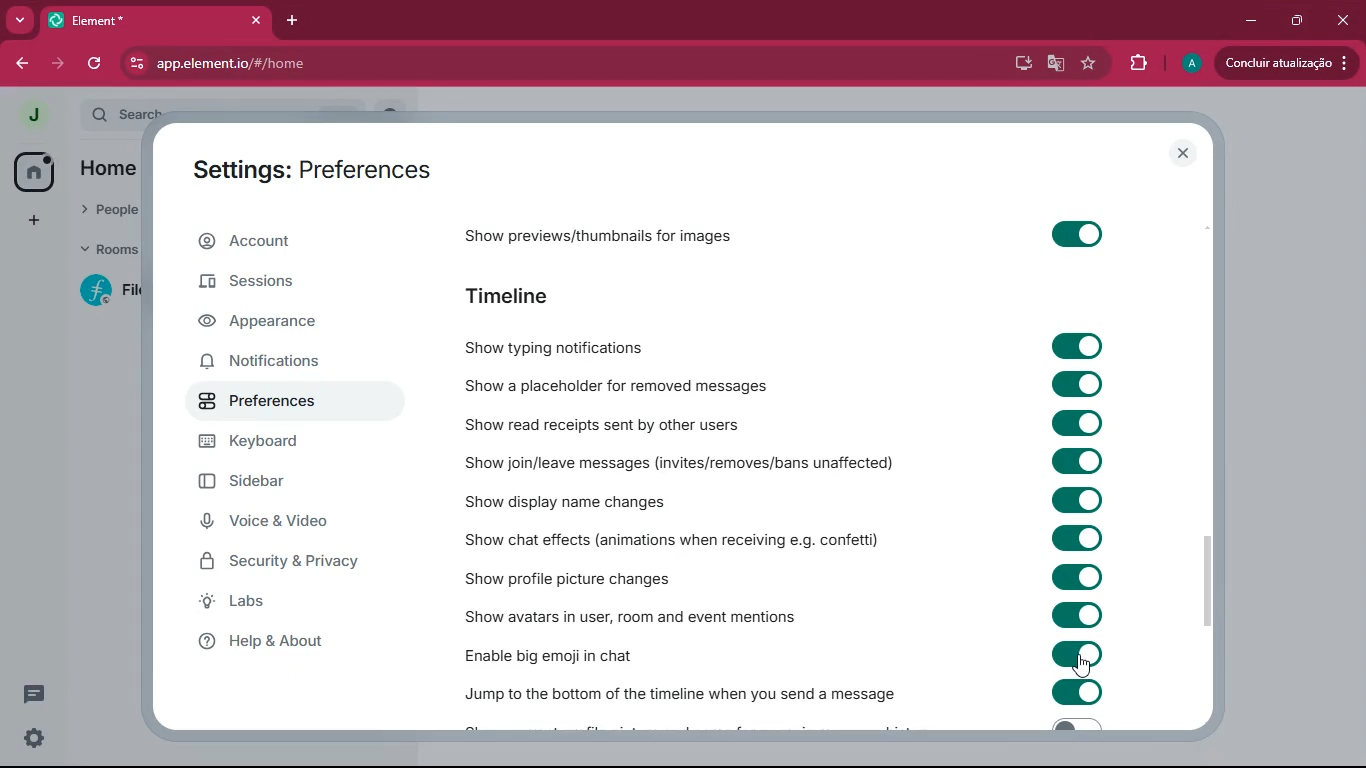 Image resolution: width=1366 pixels, height=768 pixels. What do you see at coordinates (680, 539) in the screenshot?
I see `show chat effects (animations when receiving e.g. confetti)` at bounding box center [680, 539].